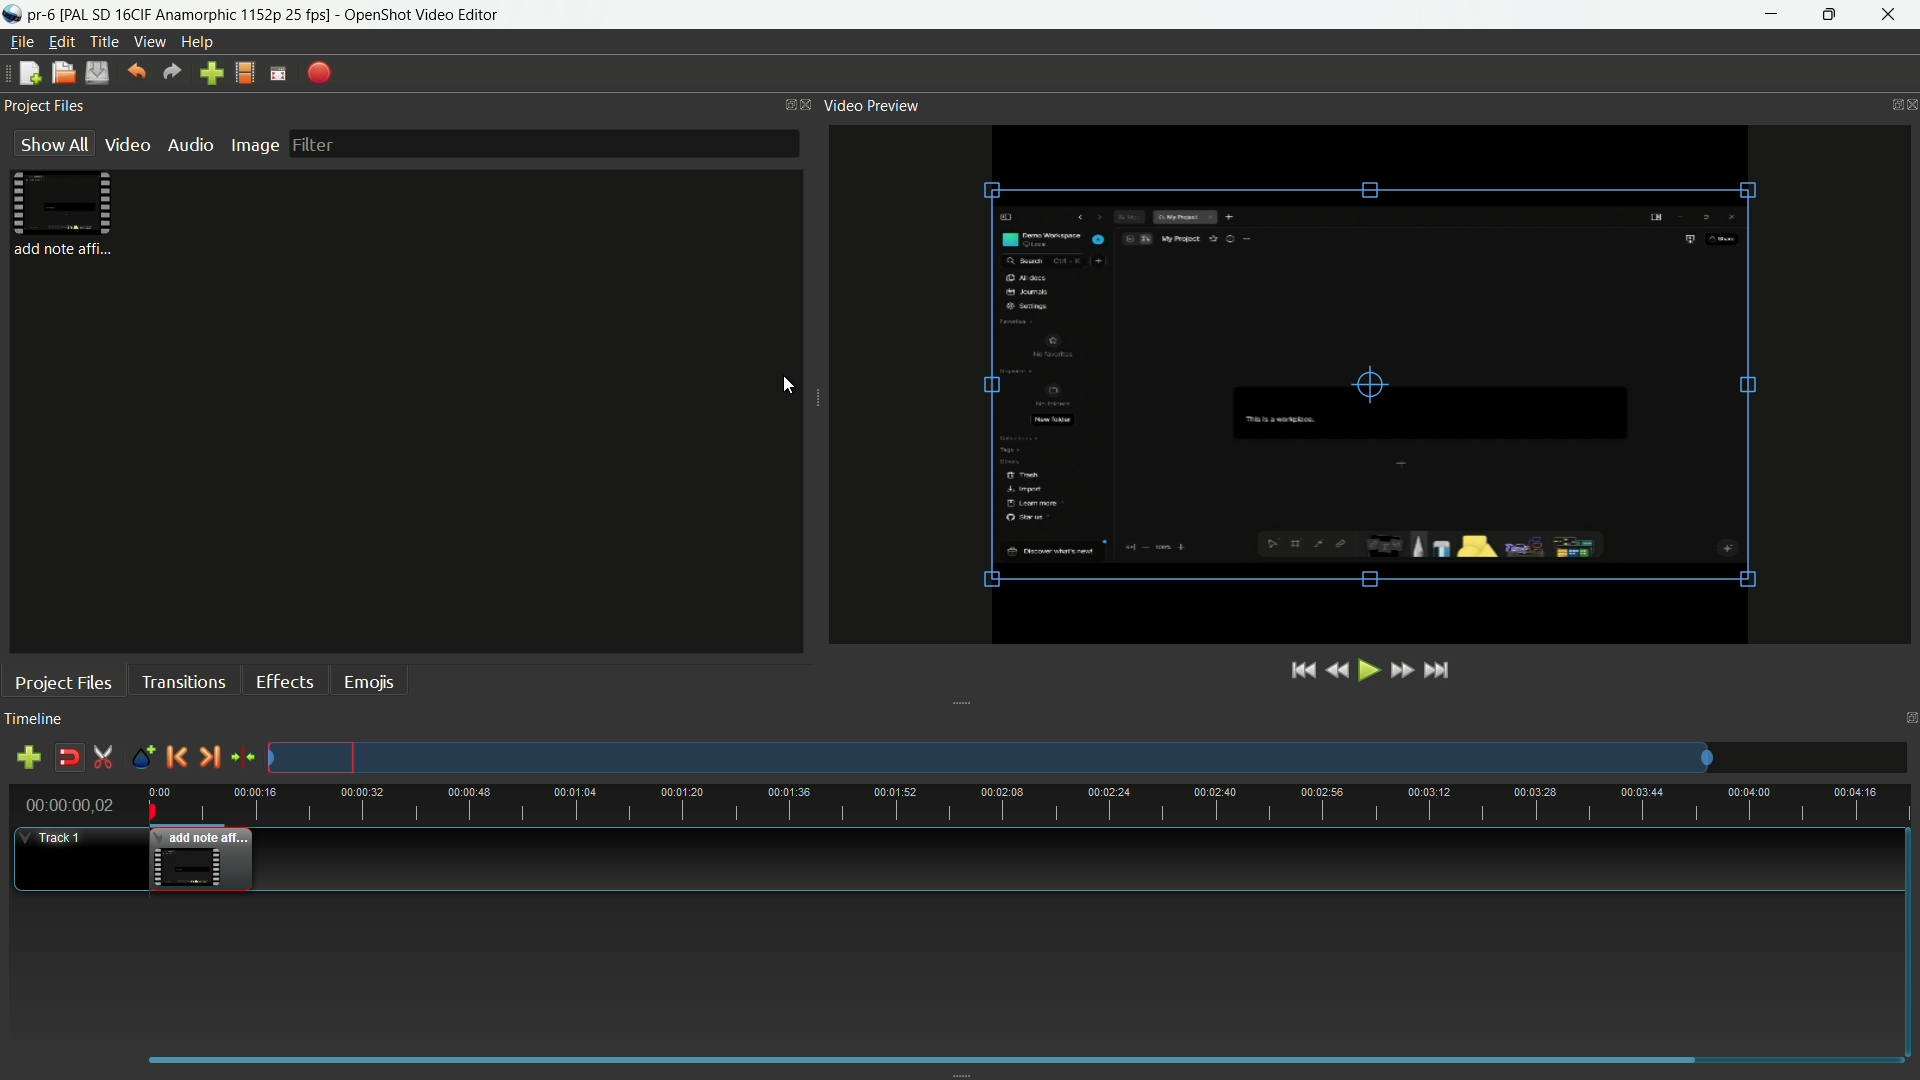 Image resolution: width=1920 pixels, height=1080 pixels. Describe the element at coordinates (208, 758) in the screenshot. I see `next marker` at that location.